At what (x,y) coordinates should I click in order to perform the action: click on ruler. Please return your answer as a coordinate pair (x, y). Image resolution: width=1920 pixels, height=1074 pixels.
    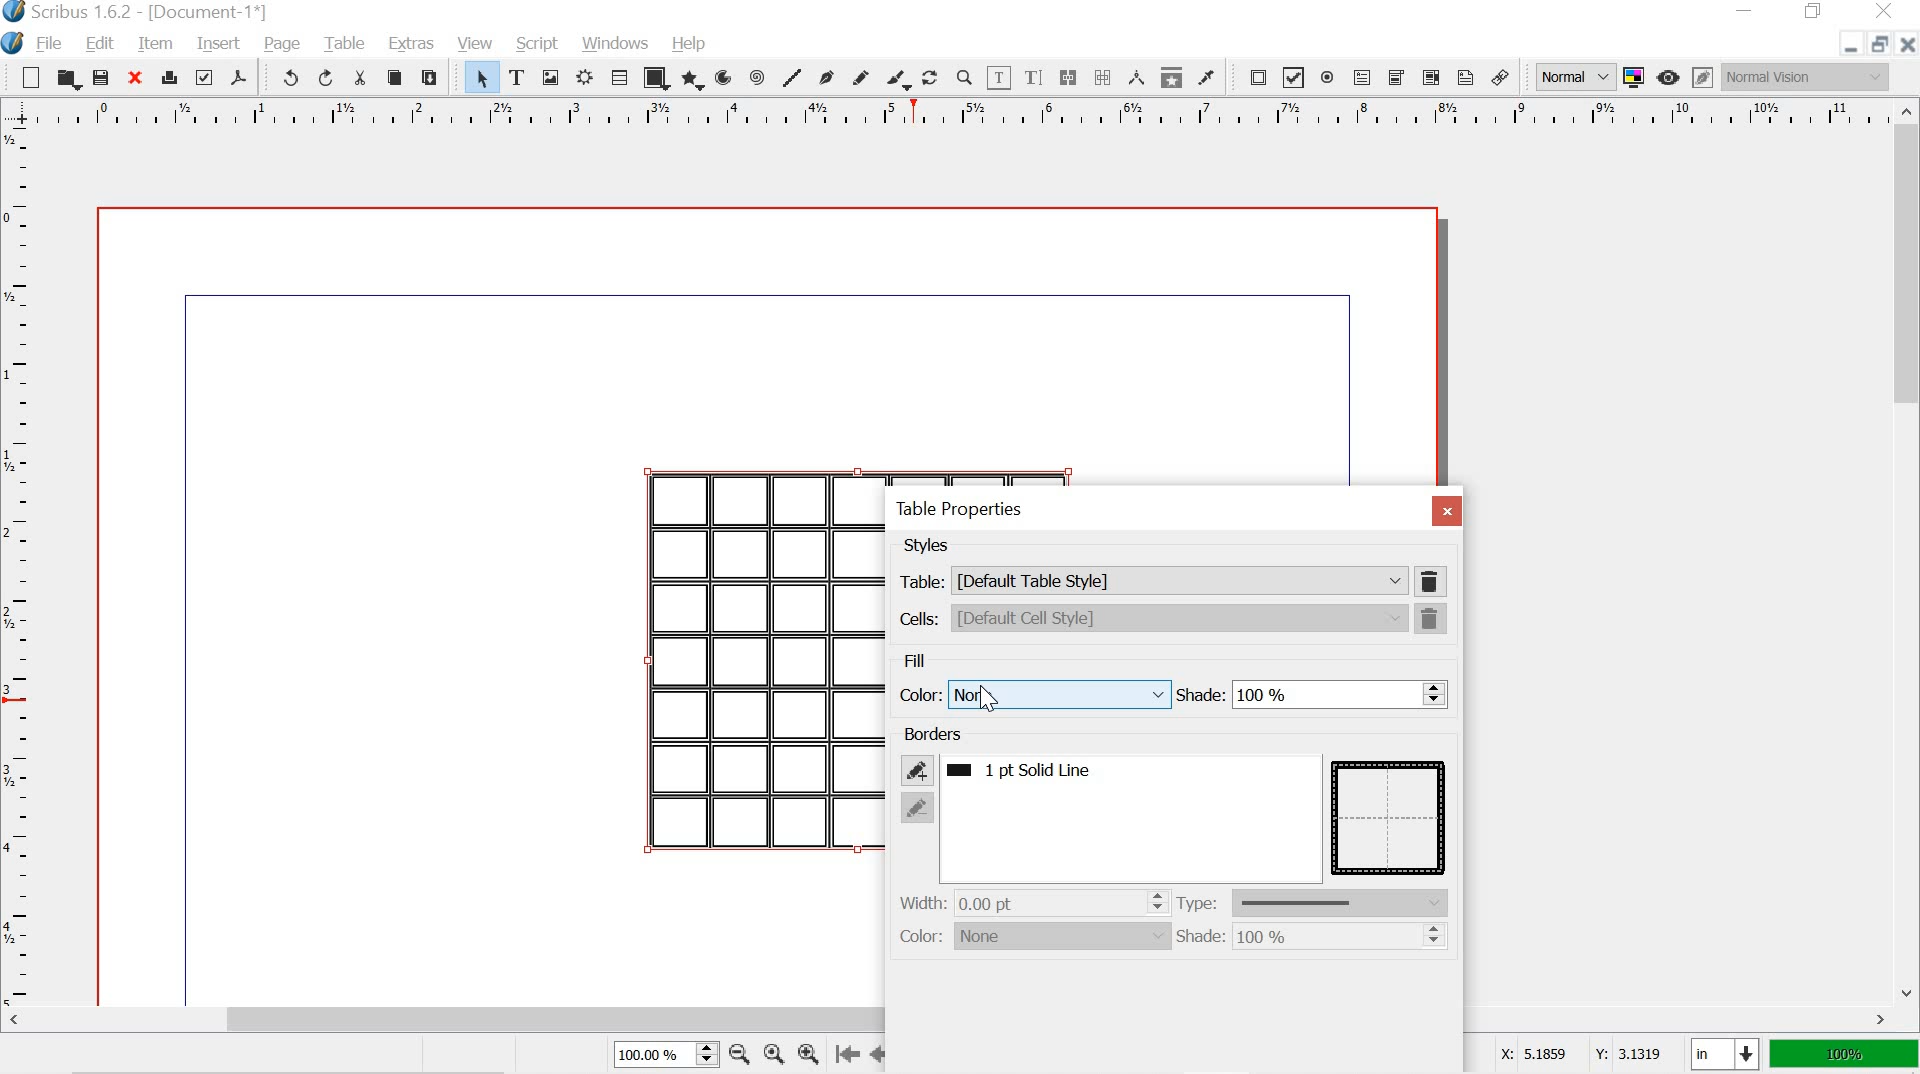
    Looking at the image, I should click on (19, 562).